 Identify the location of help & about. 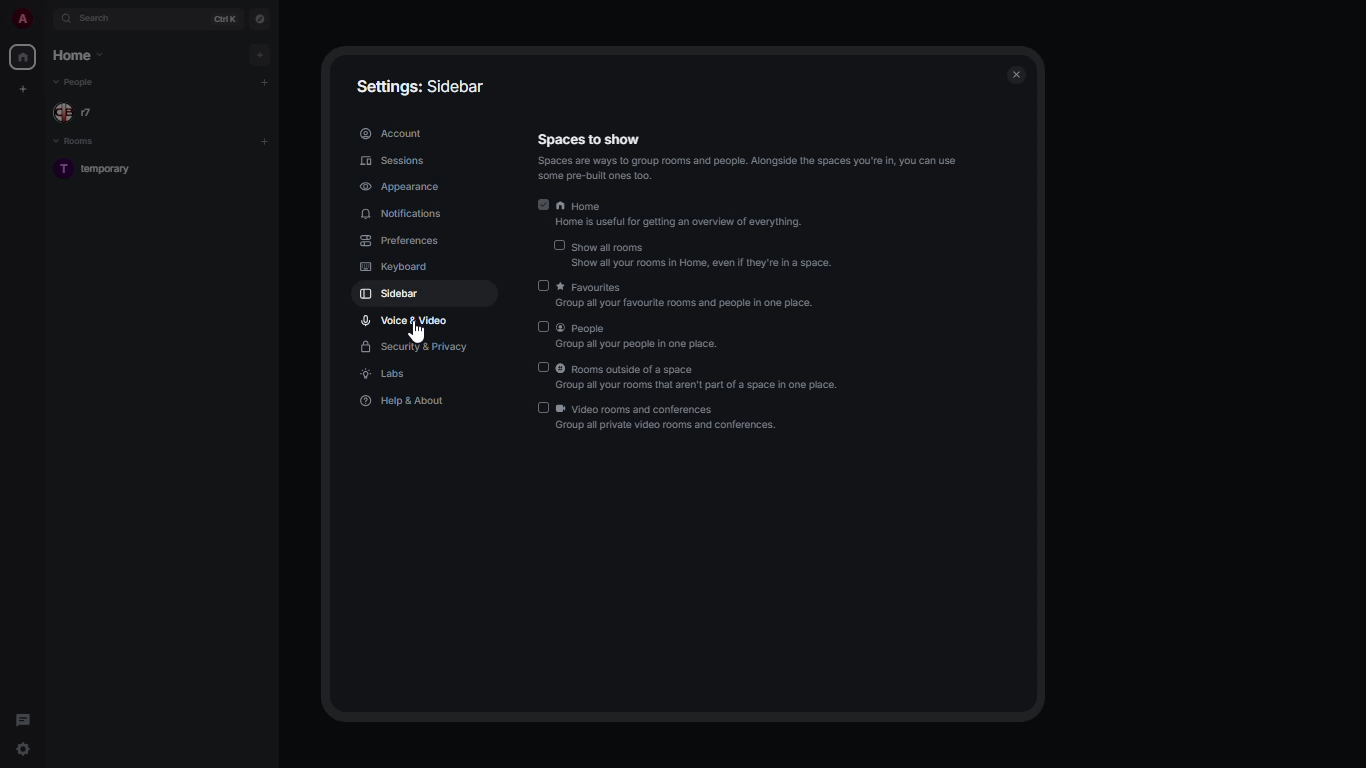
(402, 400).